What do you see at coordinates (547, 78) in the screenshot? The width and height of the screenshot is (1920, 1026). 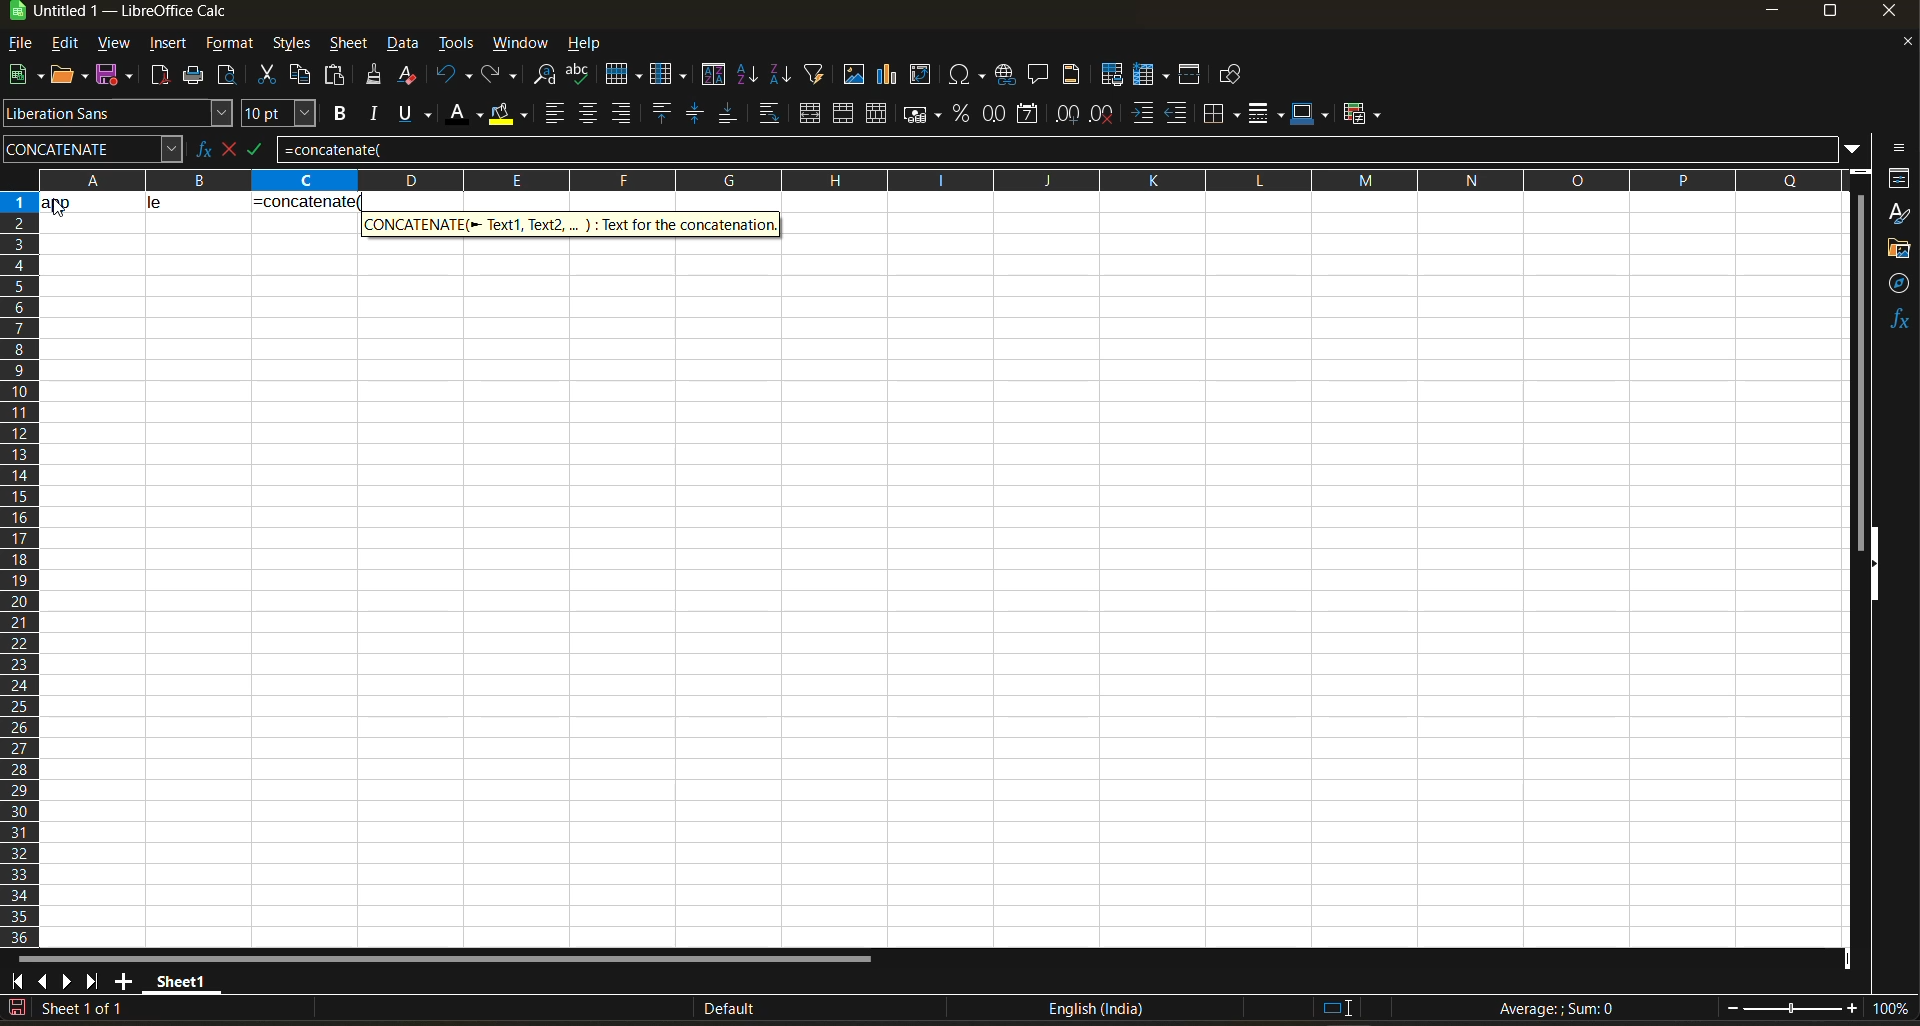 I see `find and replace` at bounding box center [547, 78].